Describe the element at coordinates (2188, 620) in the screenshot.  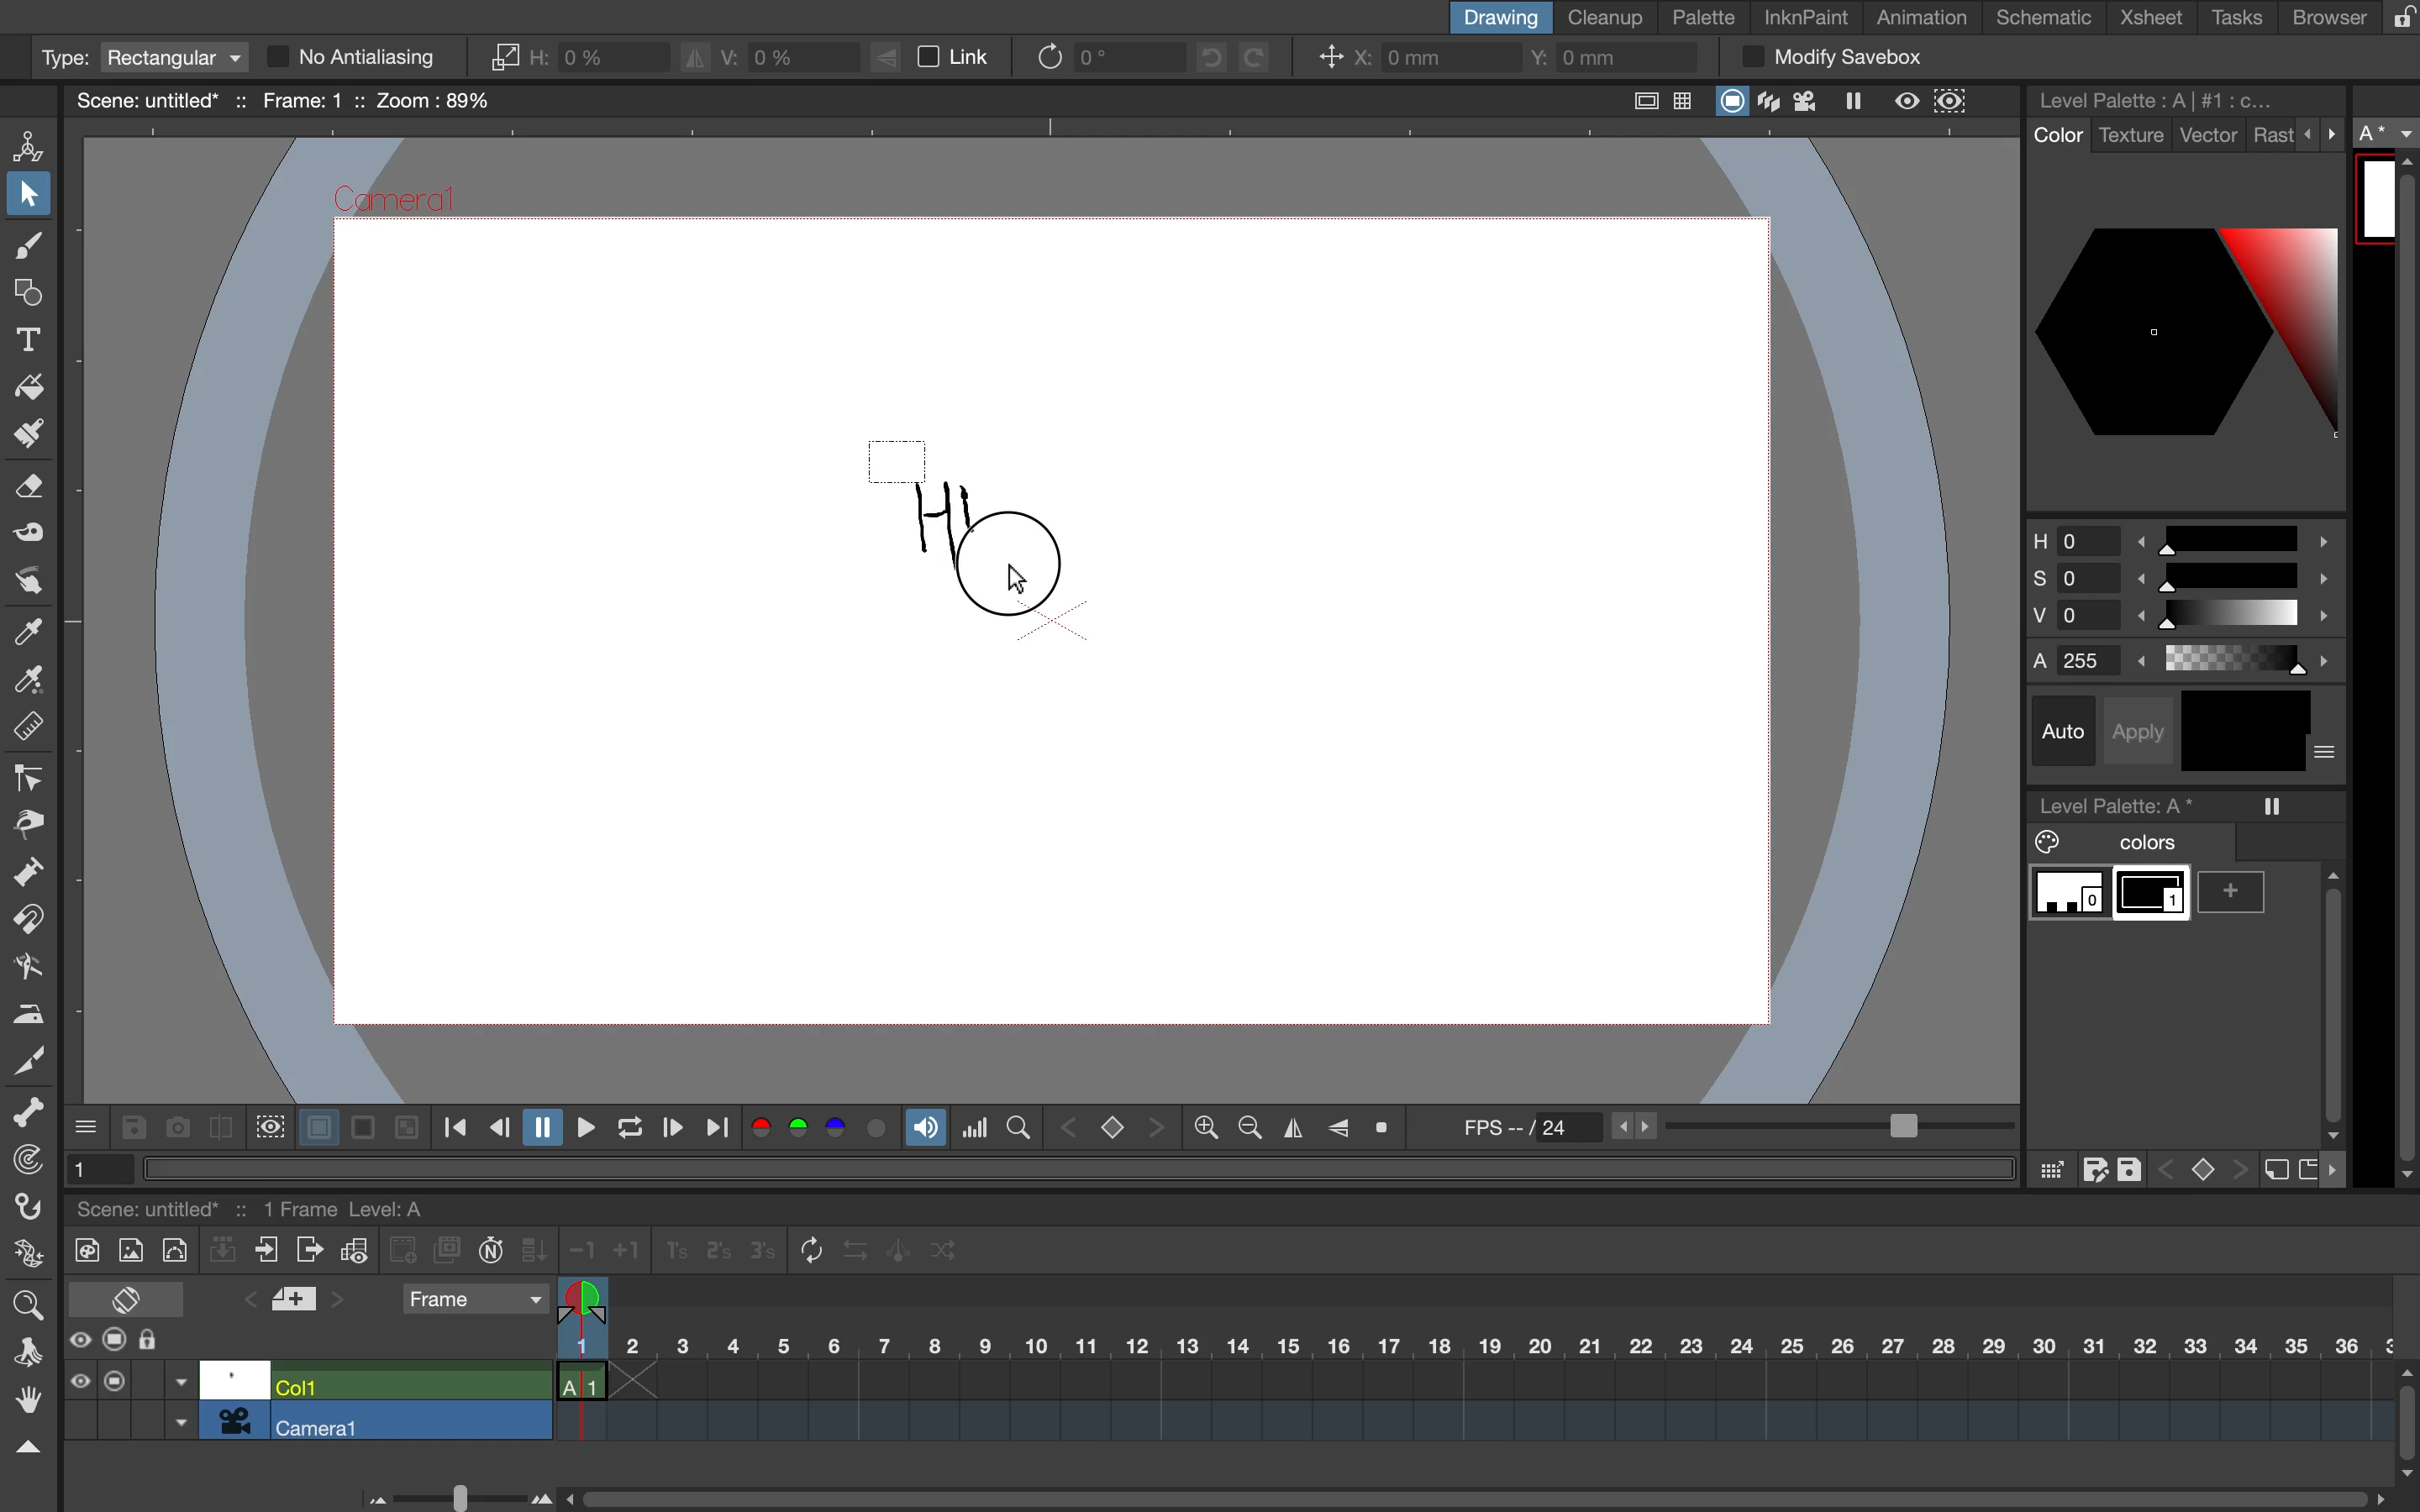
I see `brightness` at that location.